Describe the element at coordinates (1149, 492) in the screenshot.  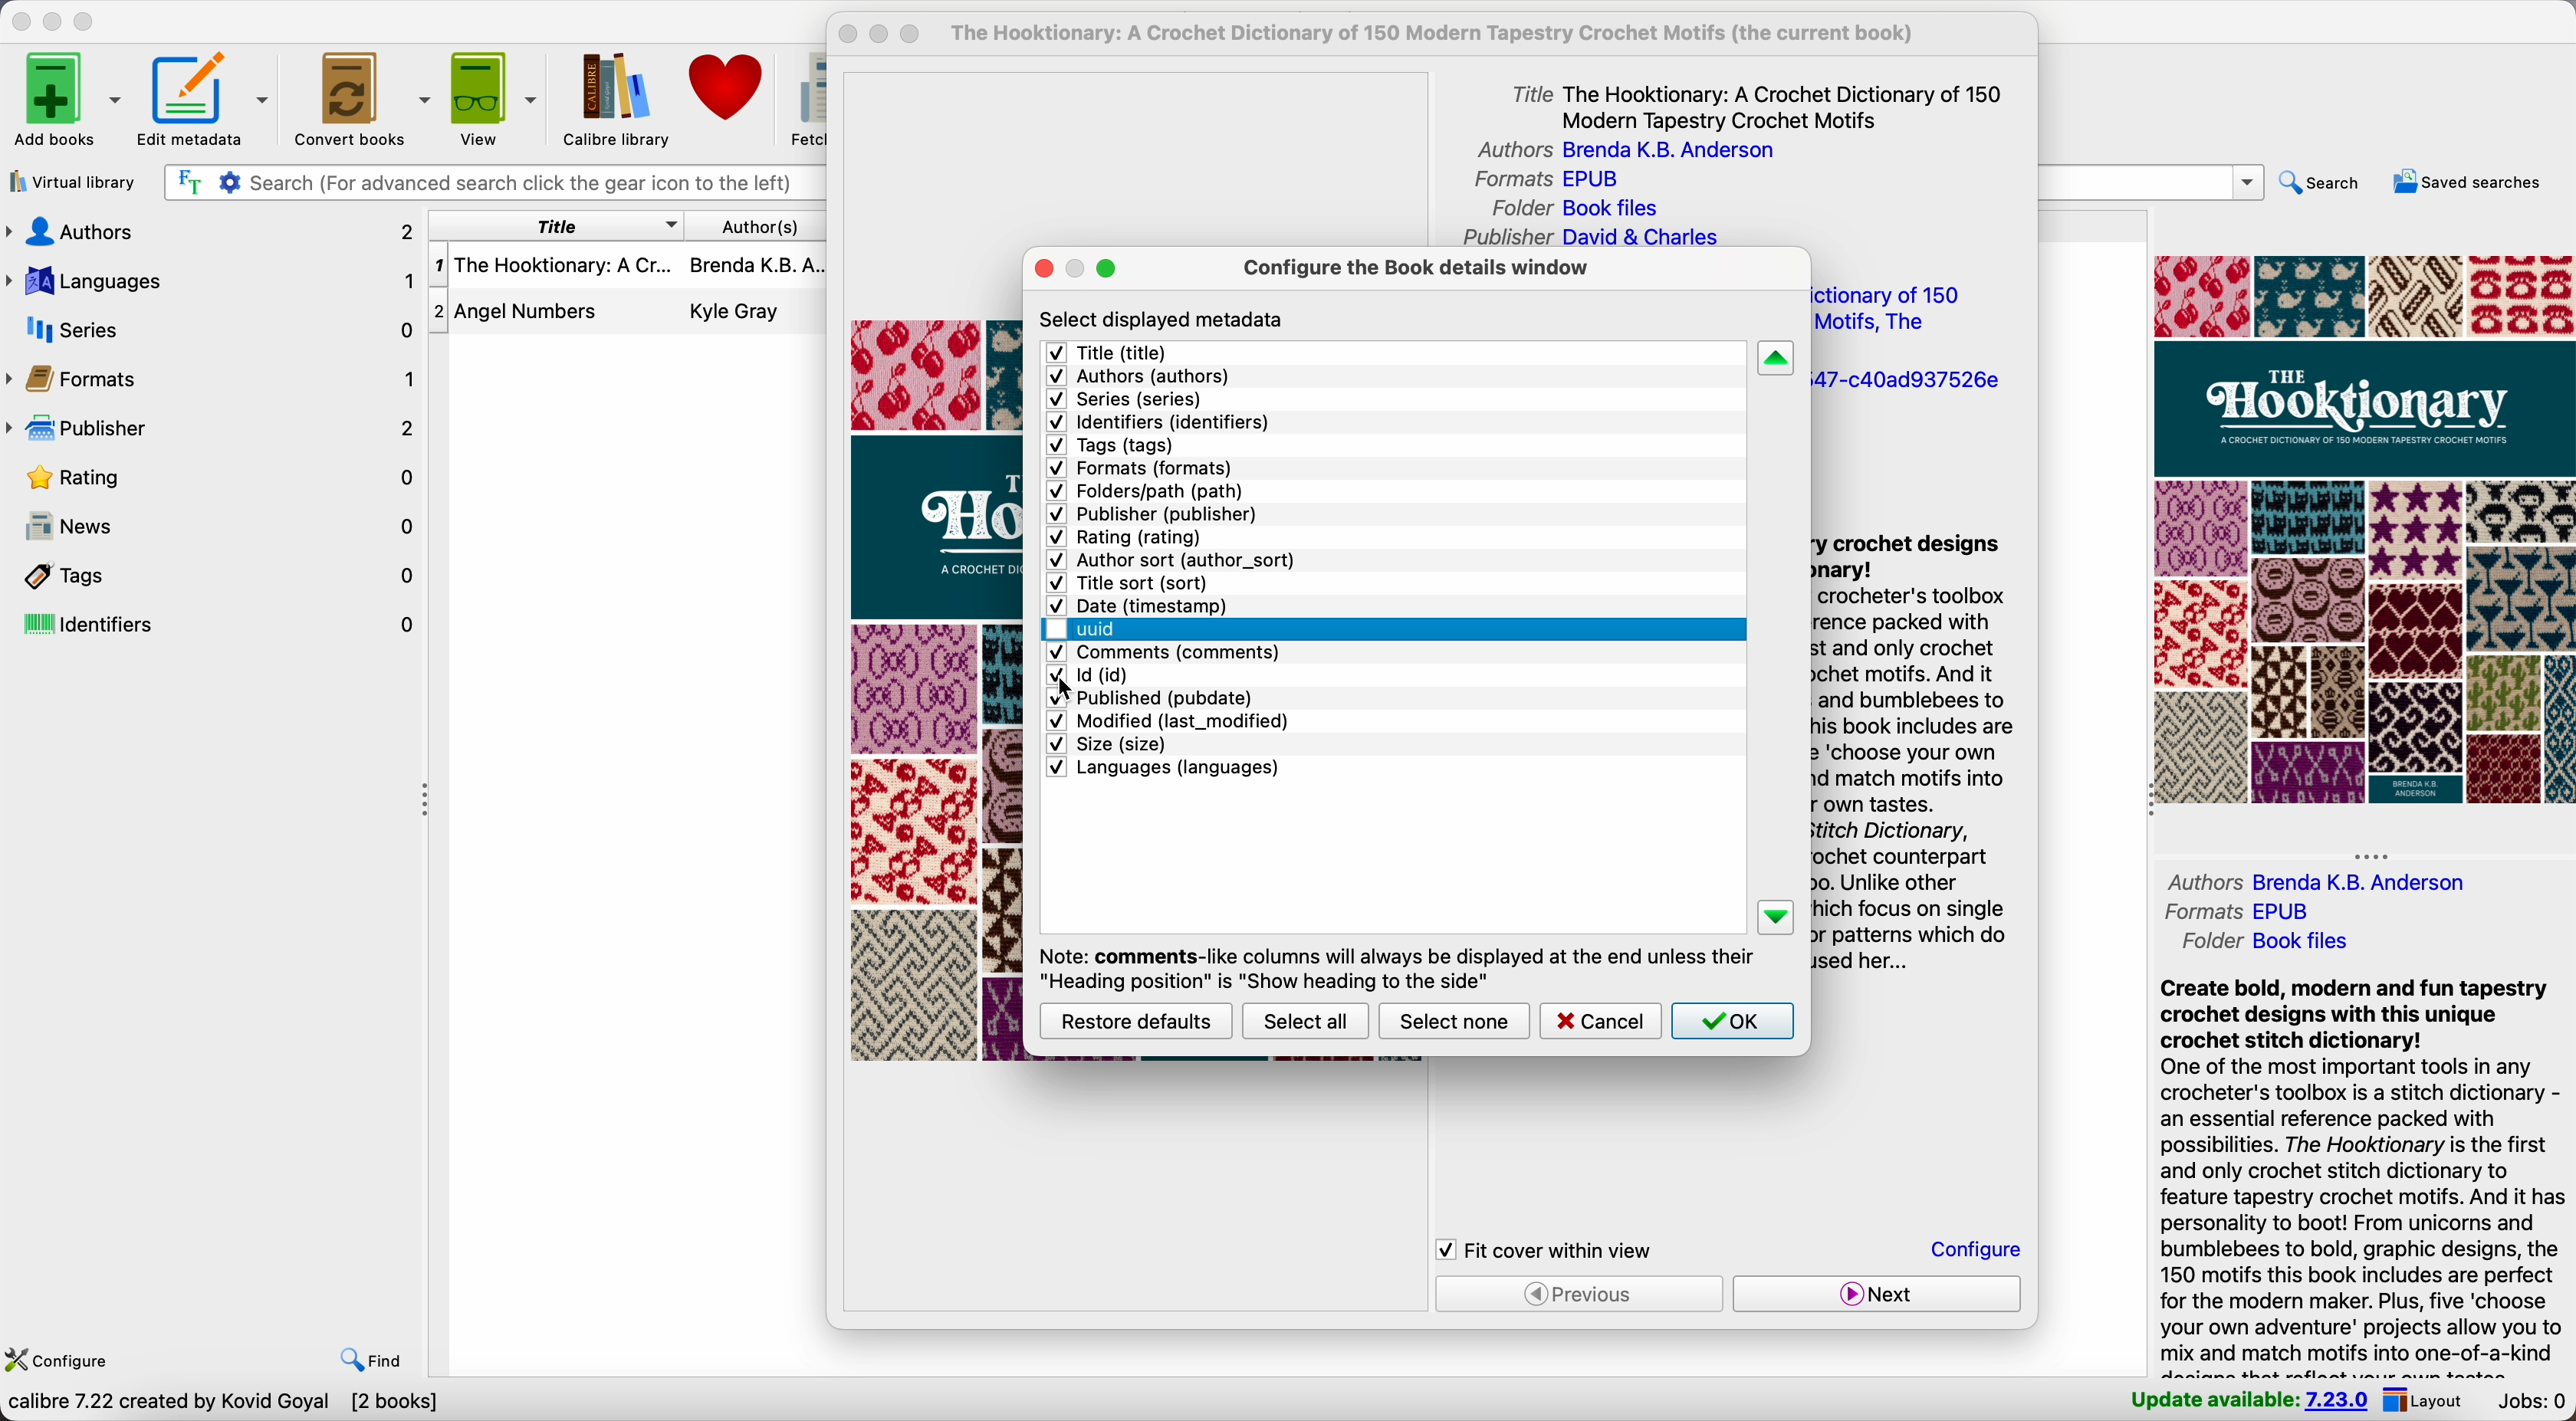
I see `folders/path` at that location.